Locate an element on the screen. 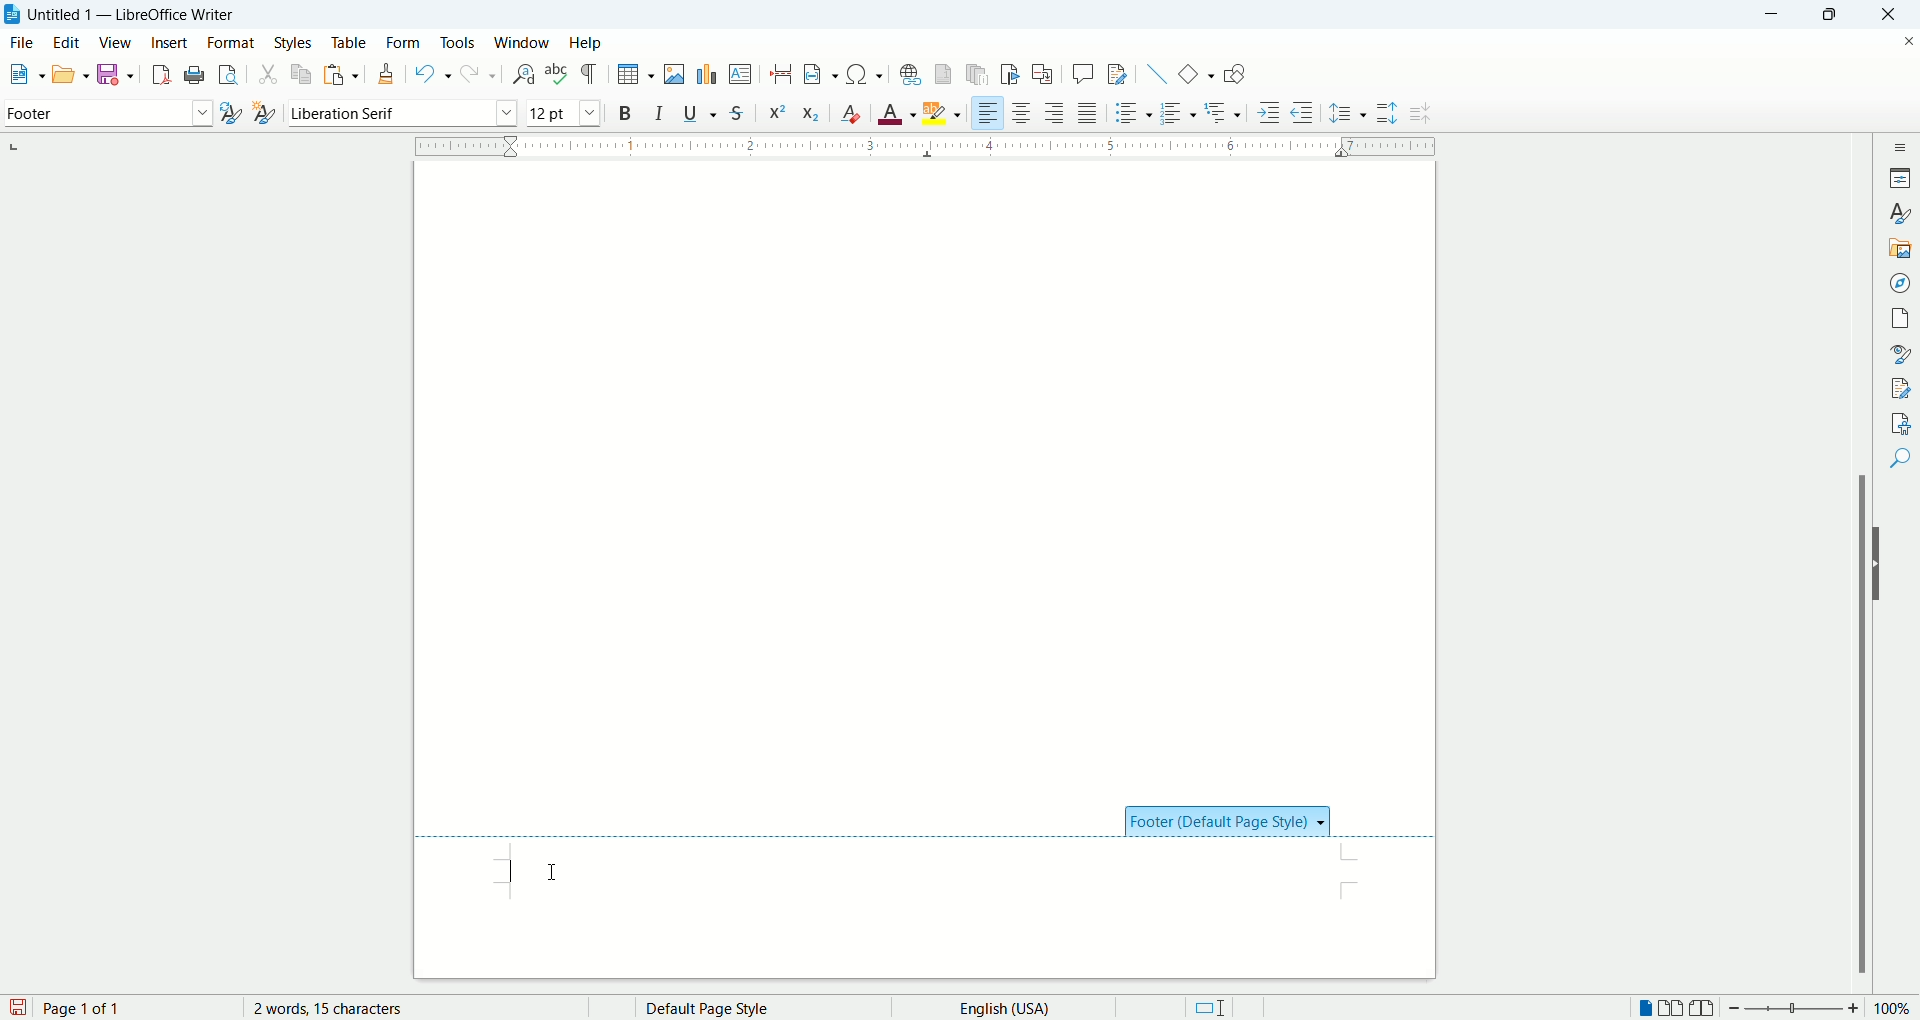 The width and height of the screenshot is (1920, 1020). style inspector is located at coordinates (1903, 354).